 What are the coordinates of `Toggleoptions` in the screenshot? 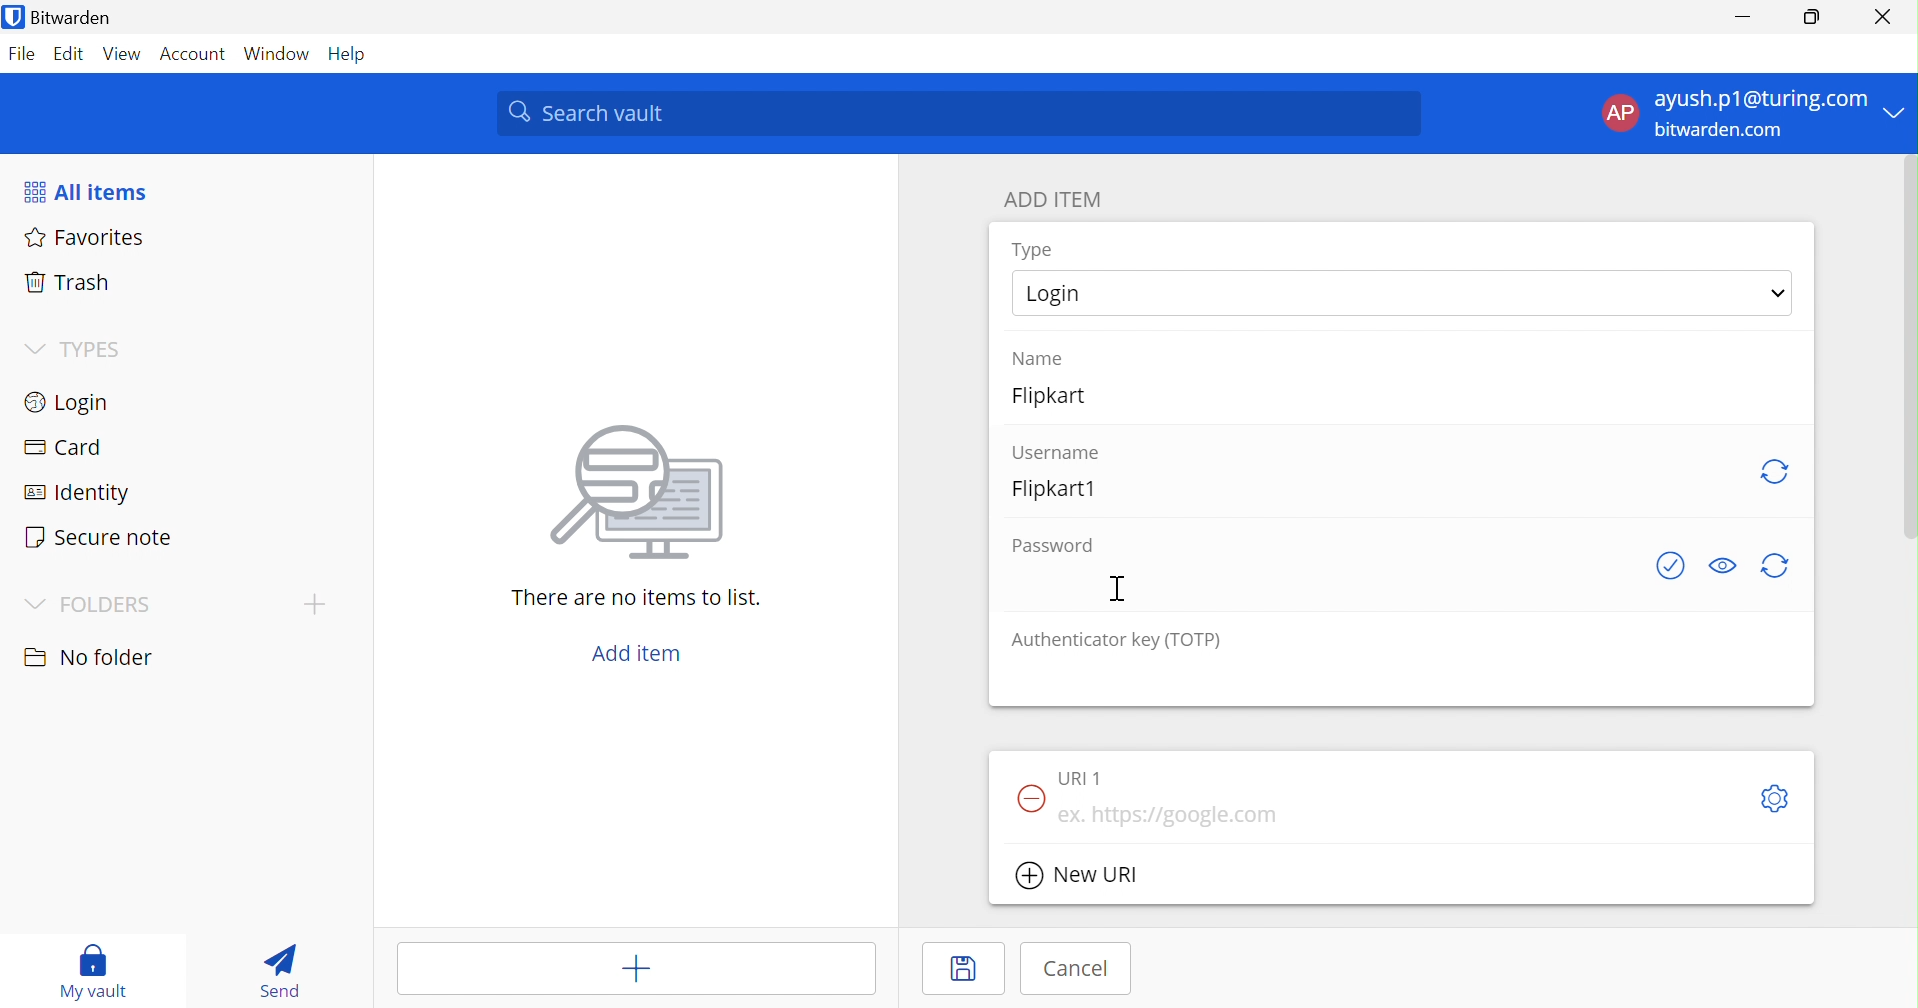 It's located at (1772, 798).